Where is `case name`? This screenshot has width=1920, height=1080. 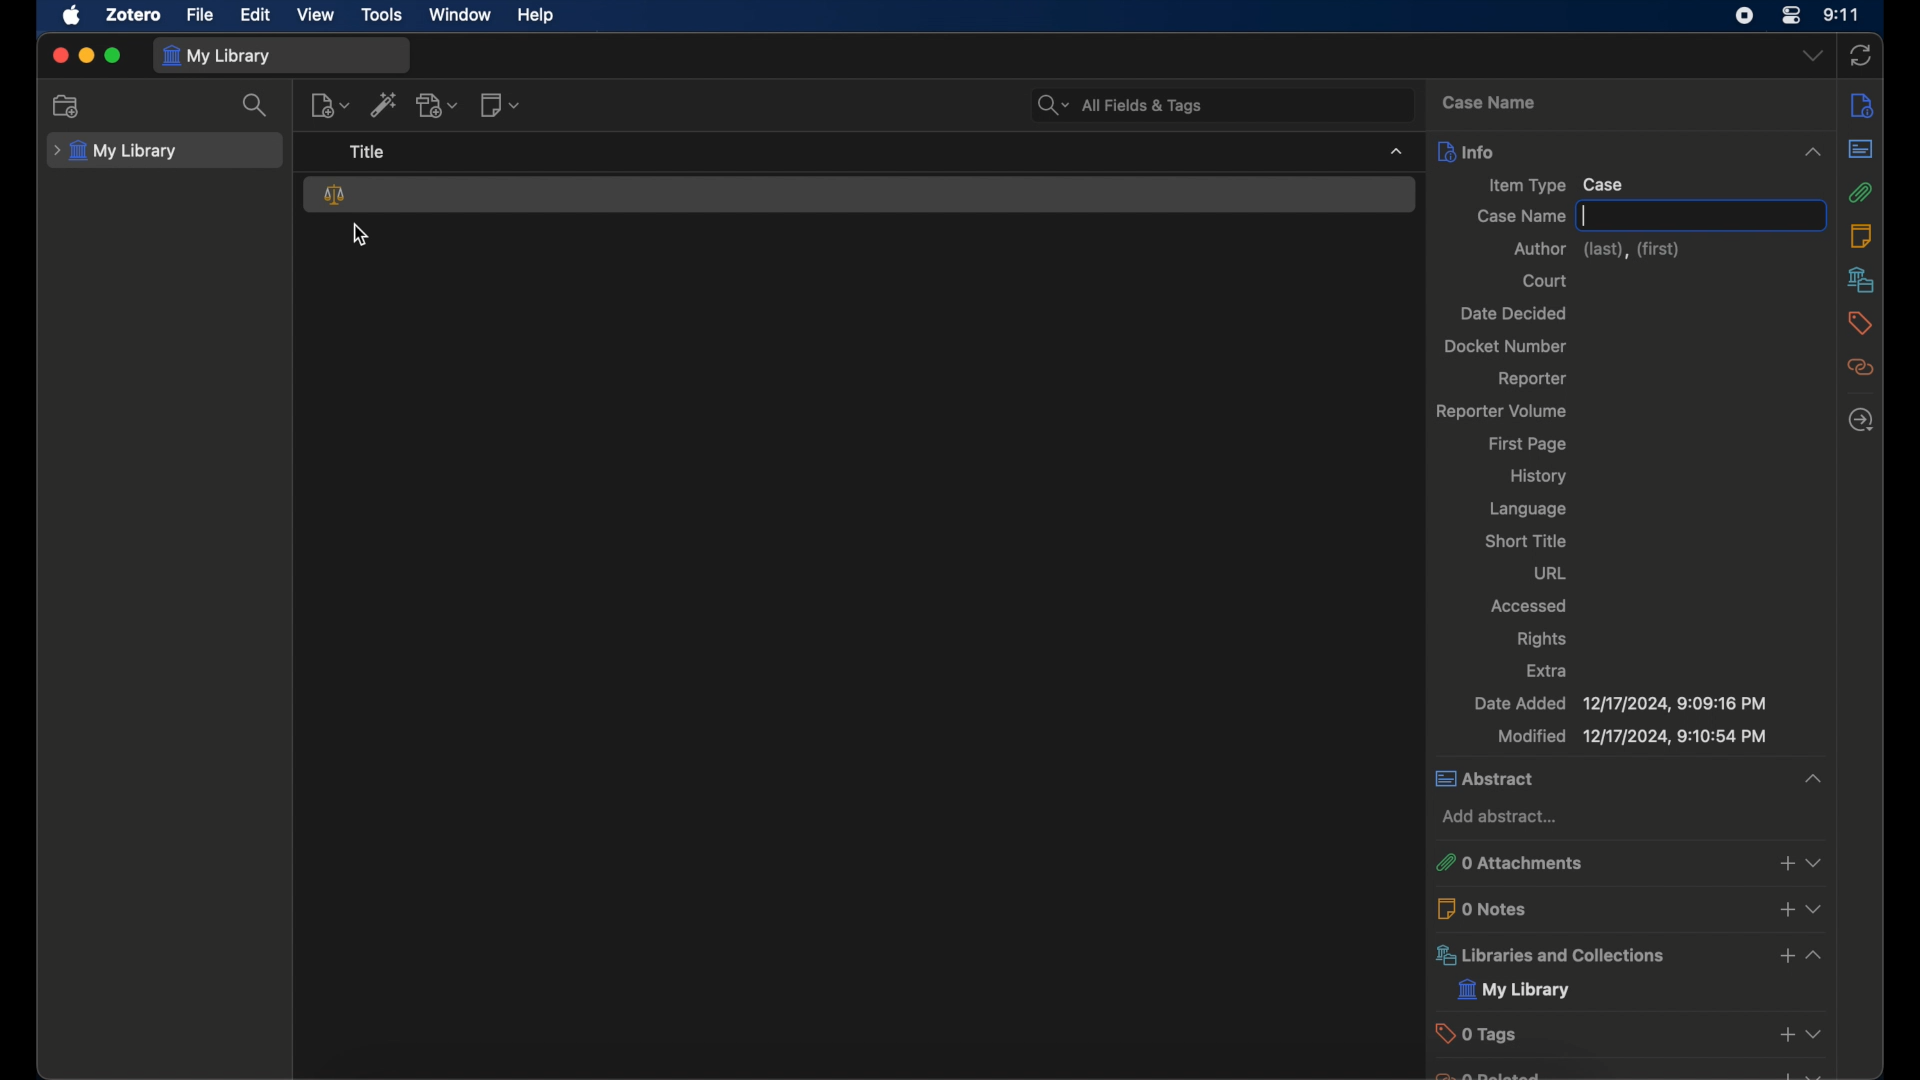 case name is located at coordinates (1519, 216).